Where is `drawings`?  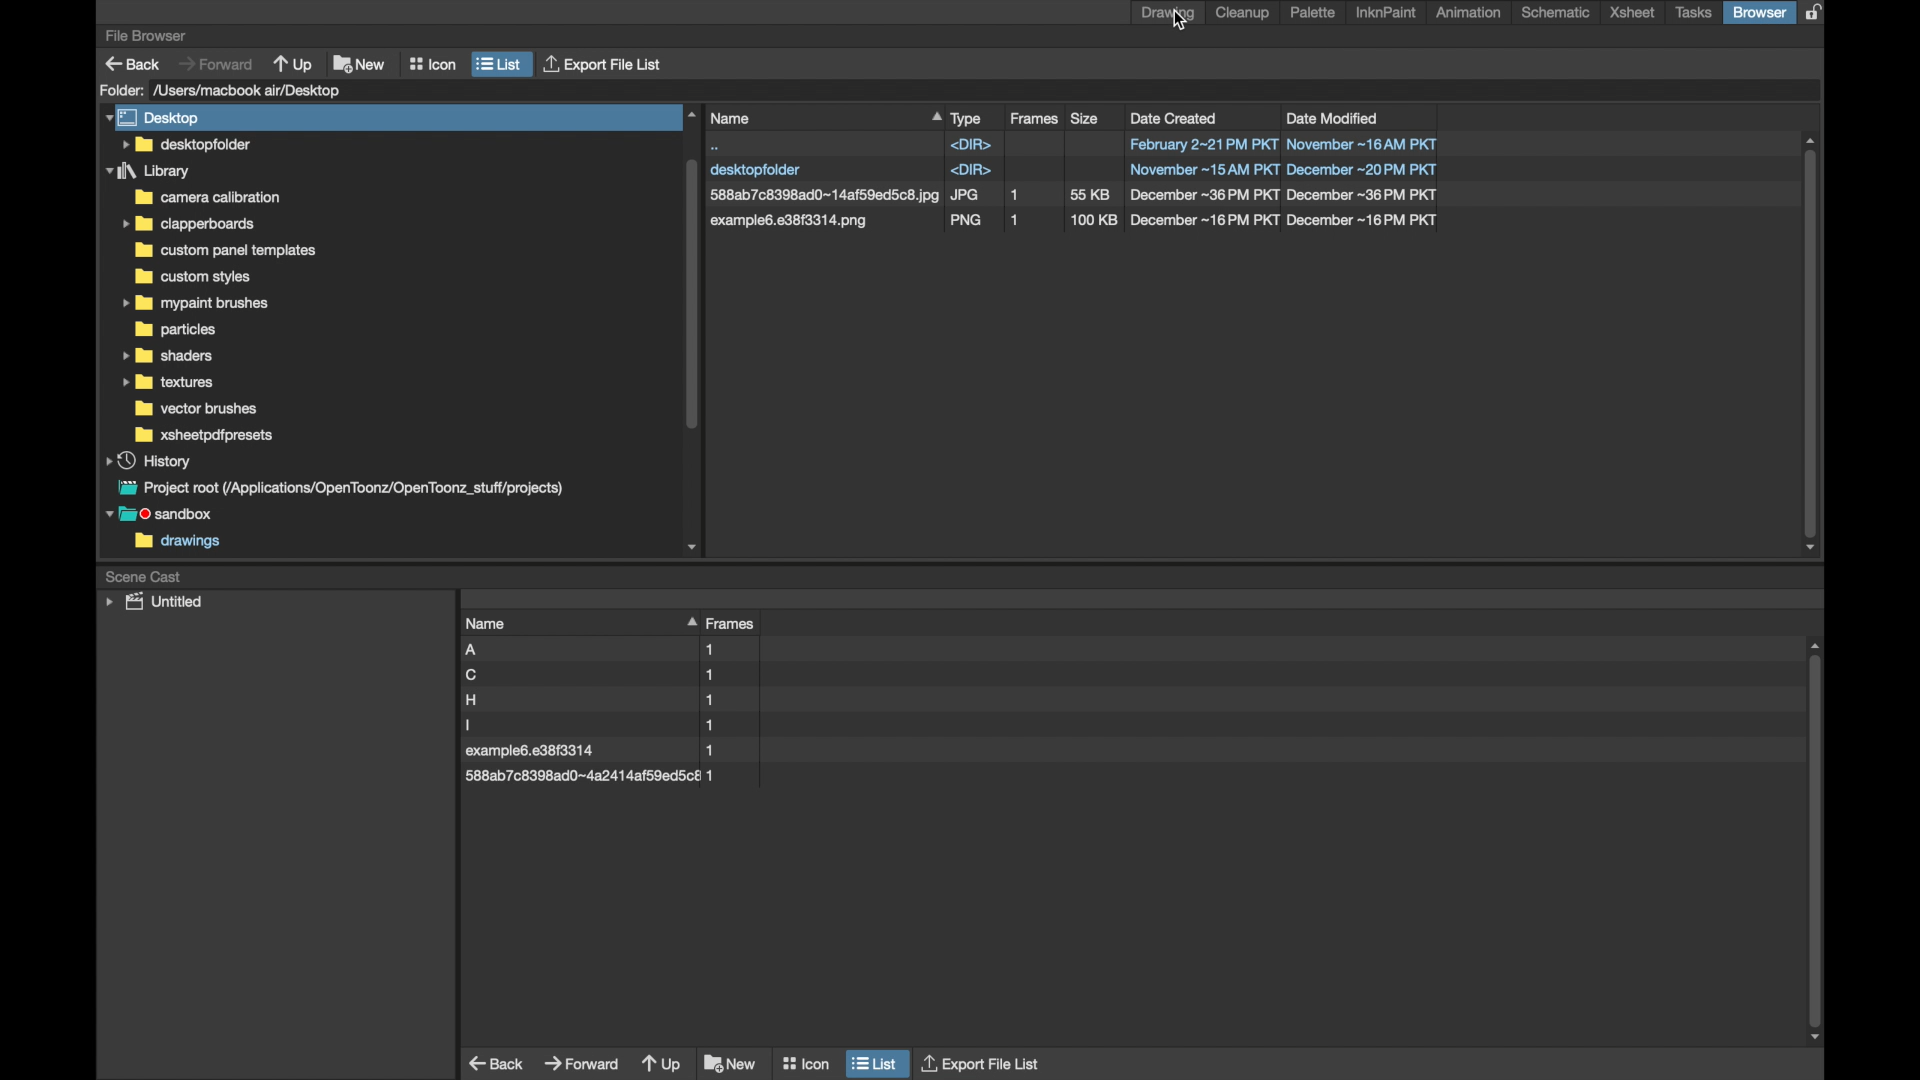
drawings is located at coordinates (178, 543).